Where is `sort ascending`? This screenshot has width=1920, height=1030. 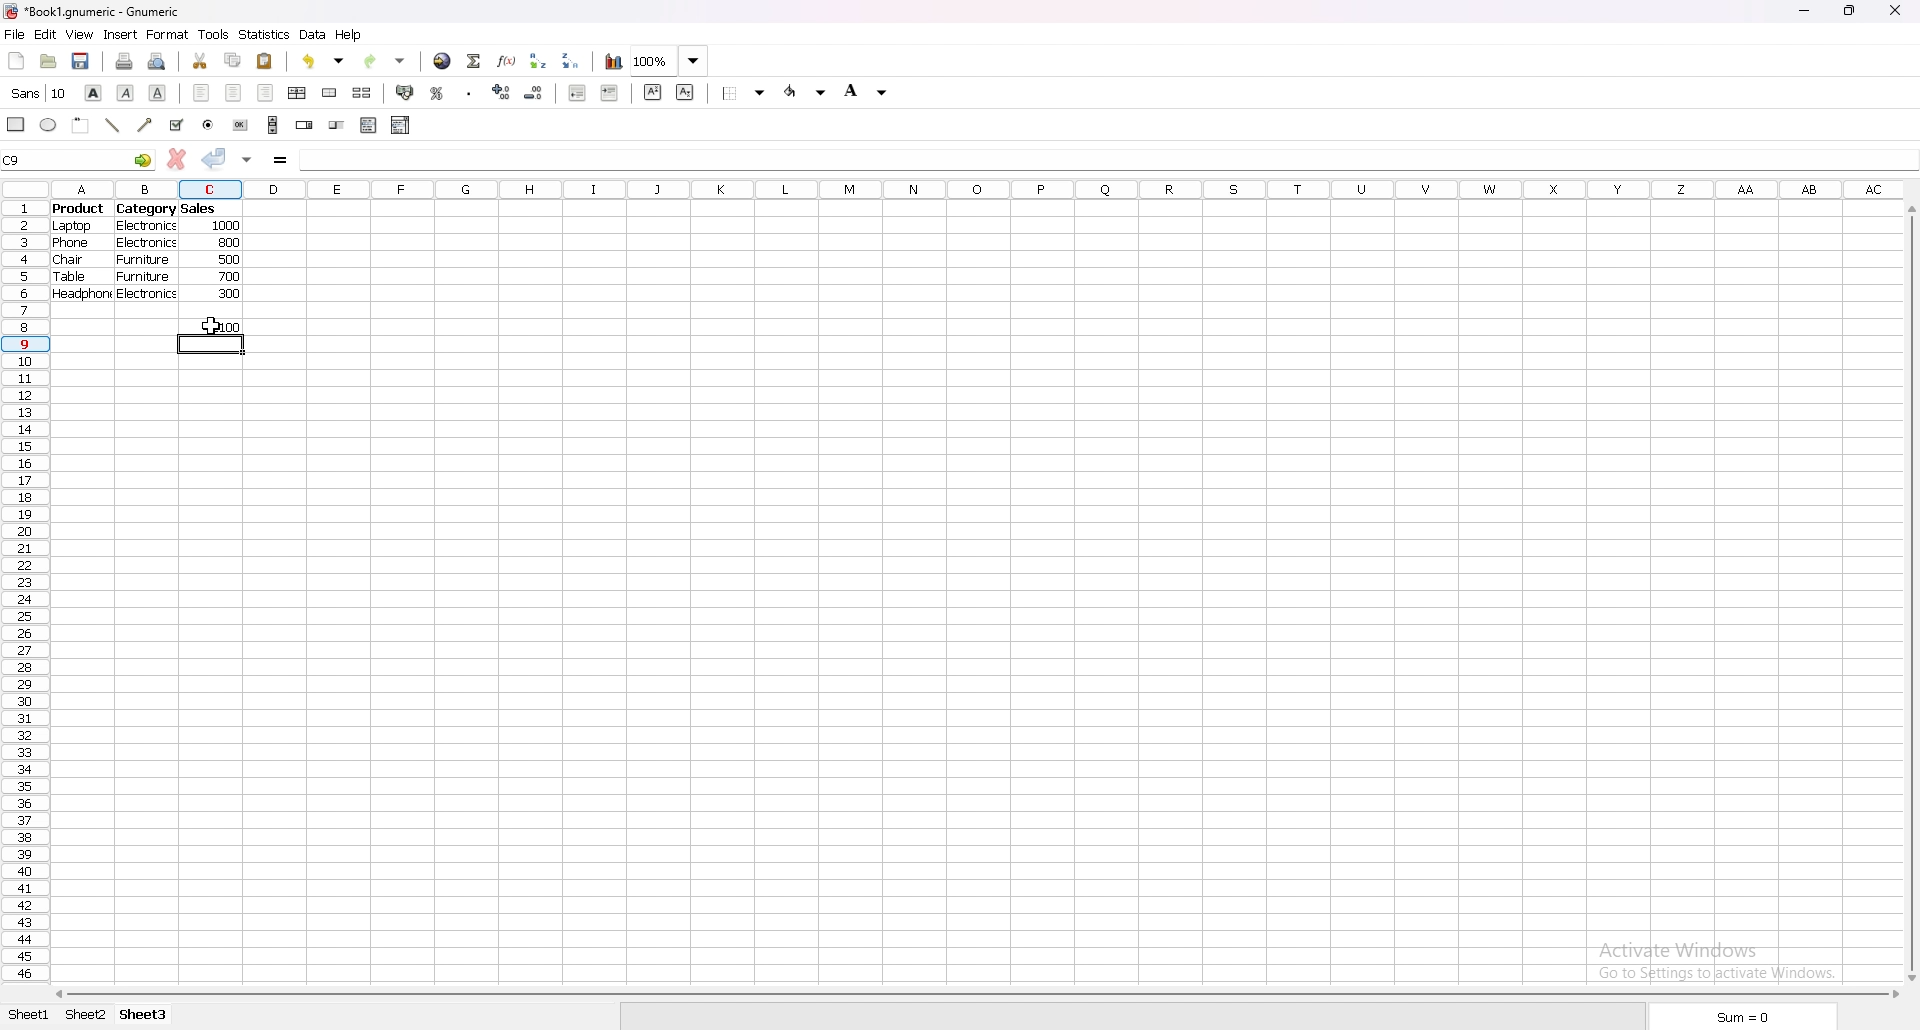
sort ascending is located at coordinates (539, 60).